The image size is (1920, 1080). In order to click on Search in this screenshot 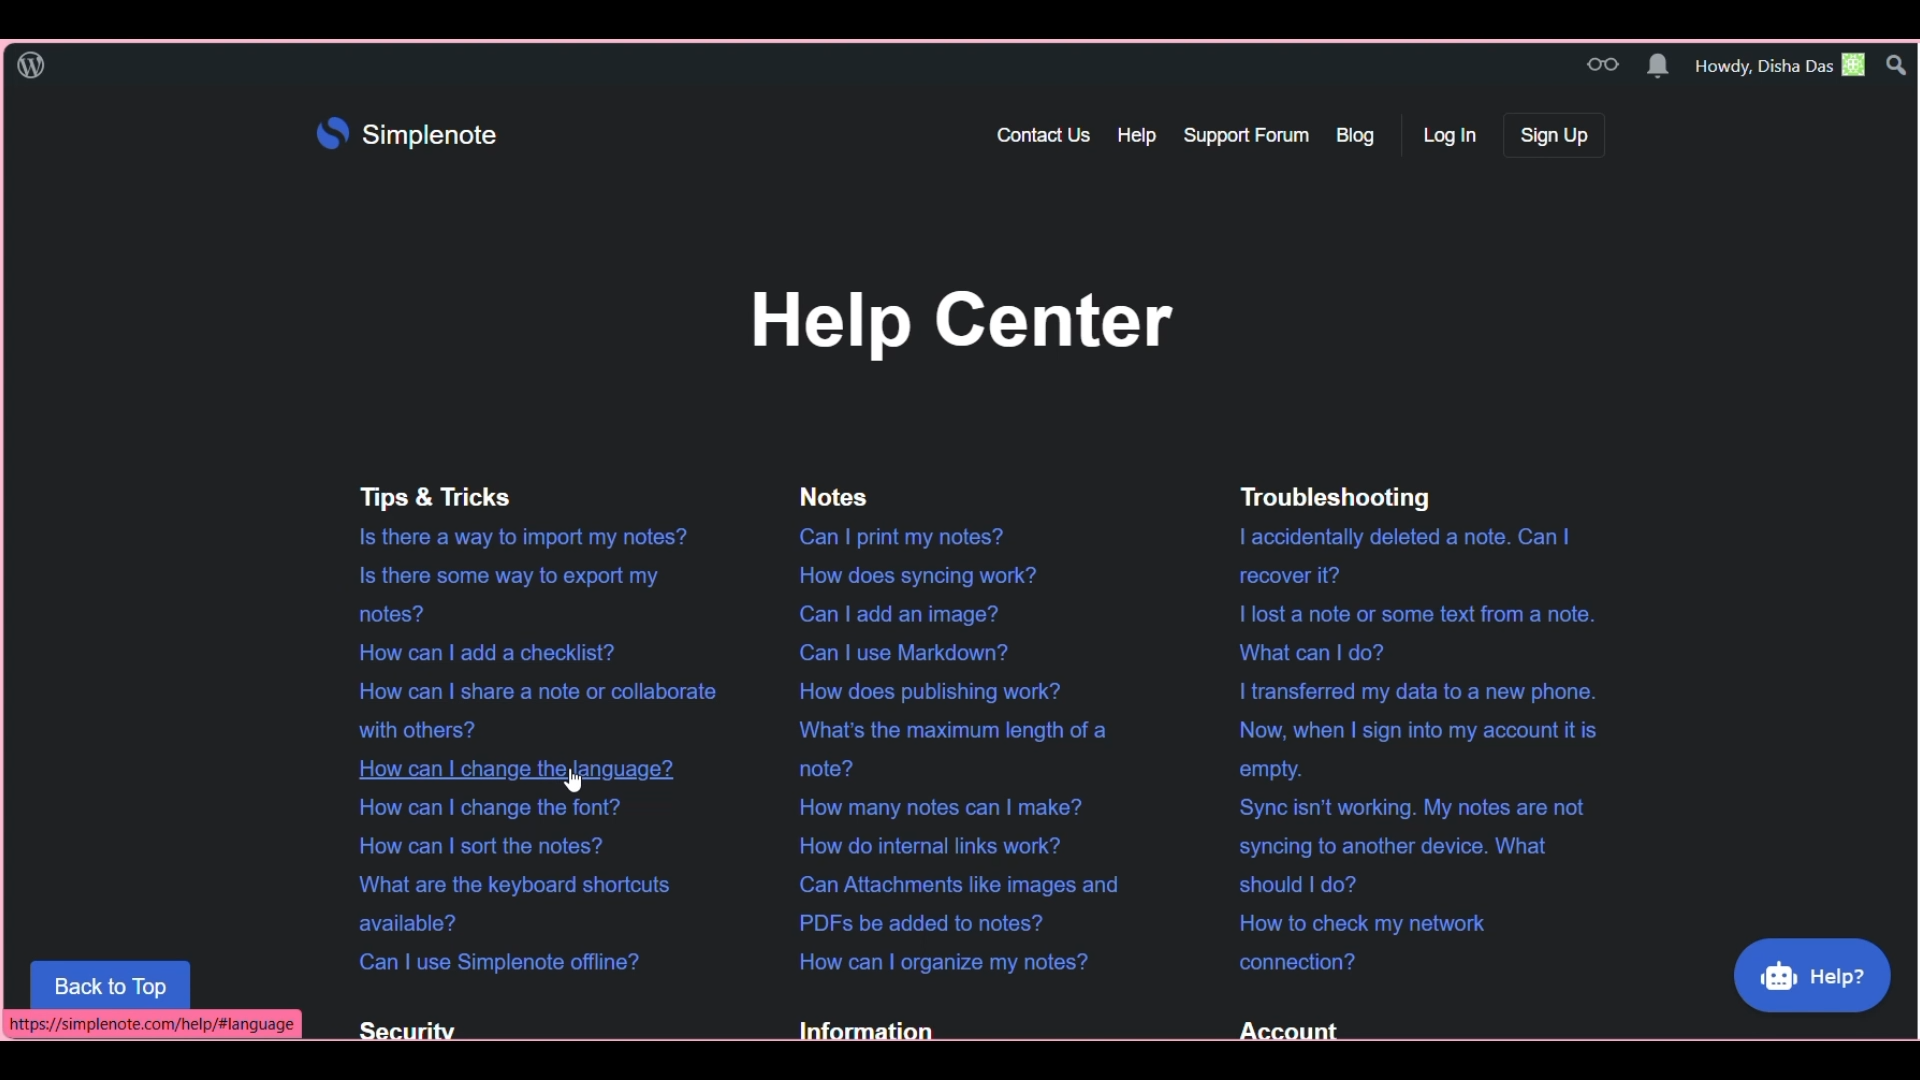, I will do `click(1897, 64)`.